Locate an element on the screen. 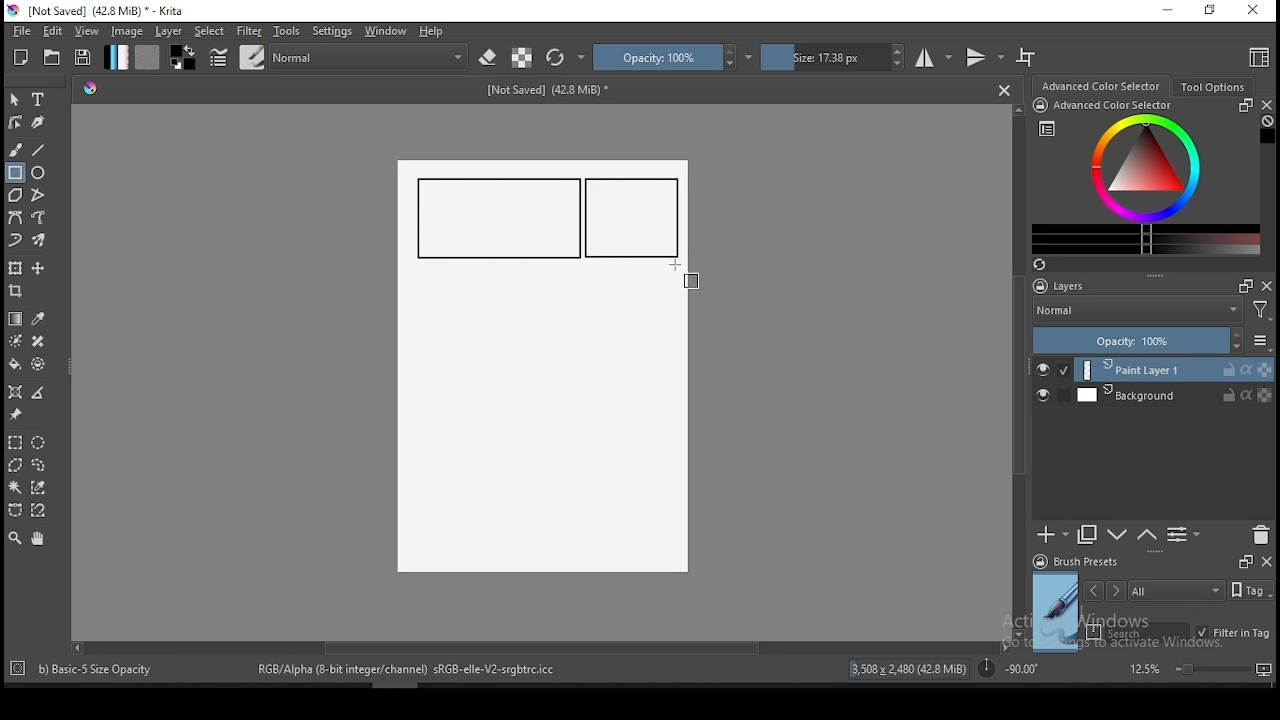 The height and width of the screenshot is (720, 1280). rectangle tool is located at coordinates (15, 173).